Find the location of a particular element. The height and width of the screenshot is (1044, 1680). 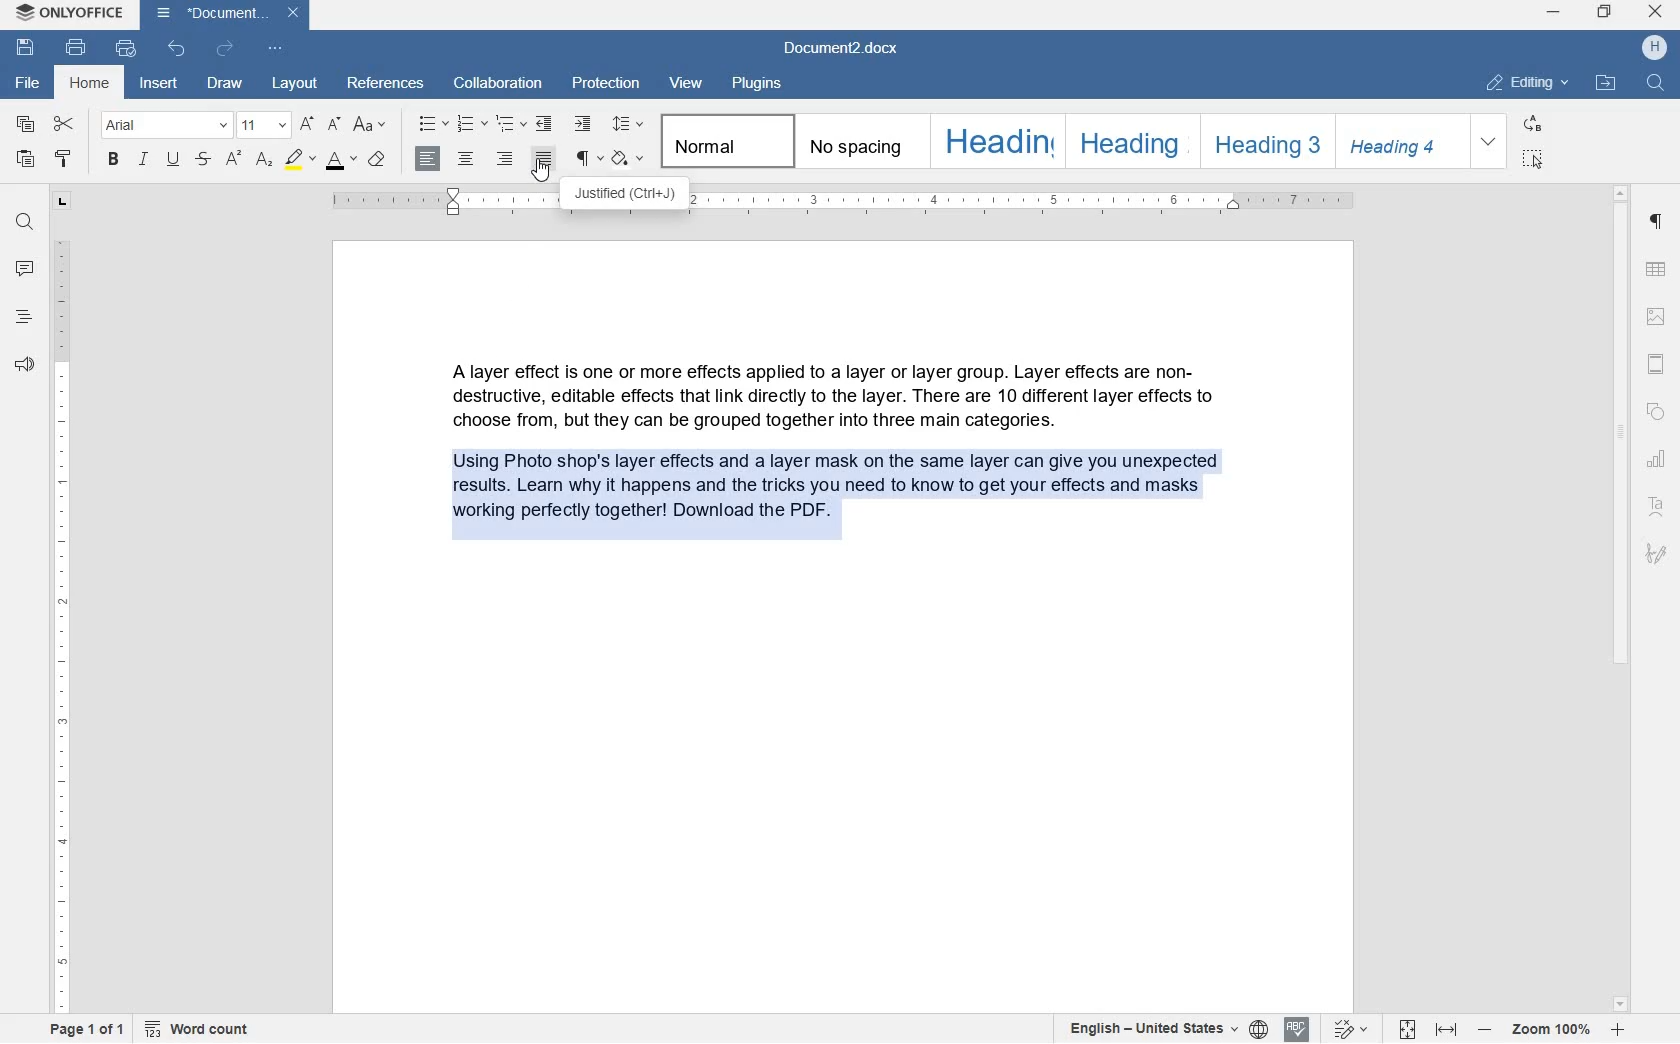

SUBSCRIPT is located at coordinates (263, 160).